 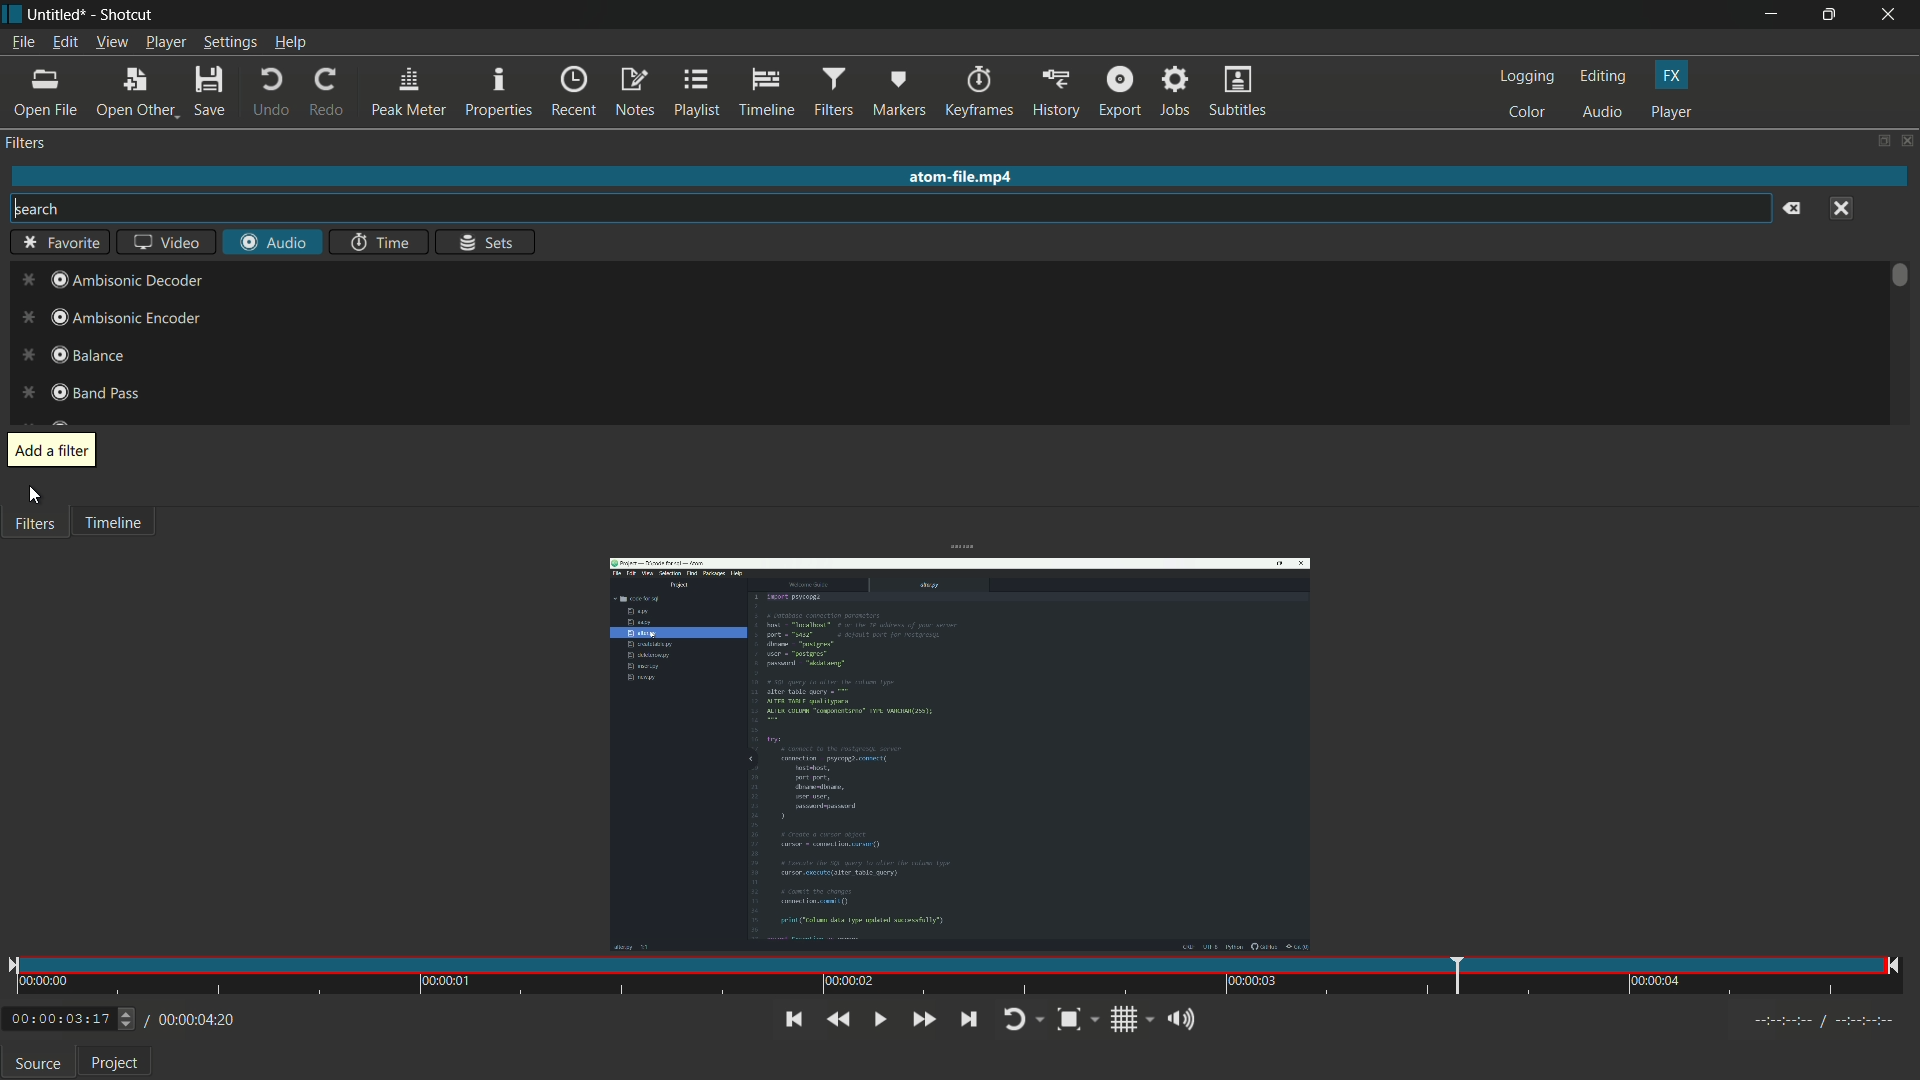 What do you see at coordinates (271, 241) in the screenshot?
I see `audio` at bounding box center [271, 241].